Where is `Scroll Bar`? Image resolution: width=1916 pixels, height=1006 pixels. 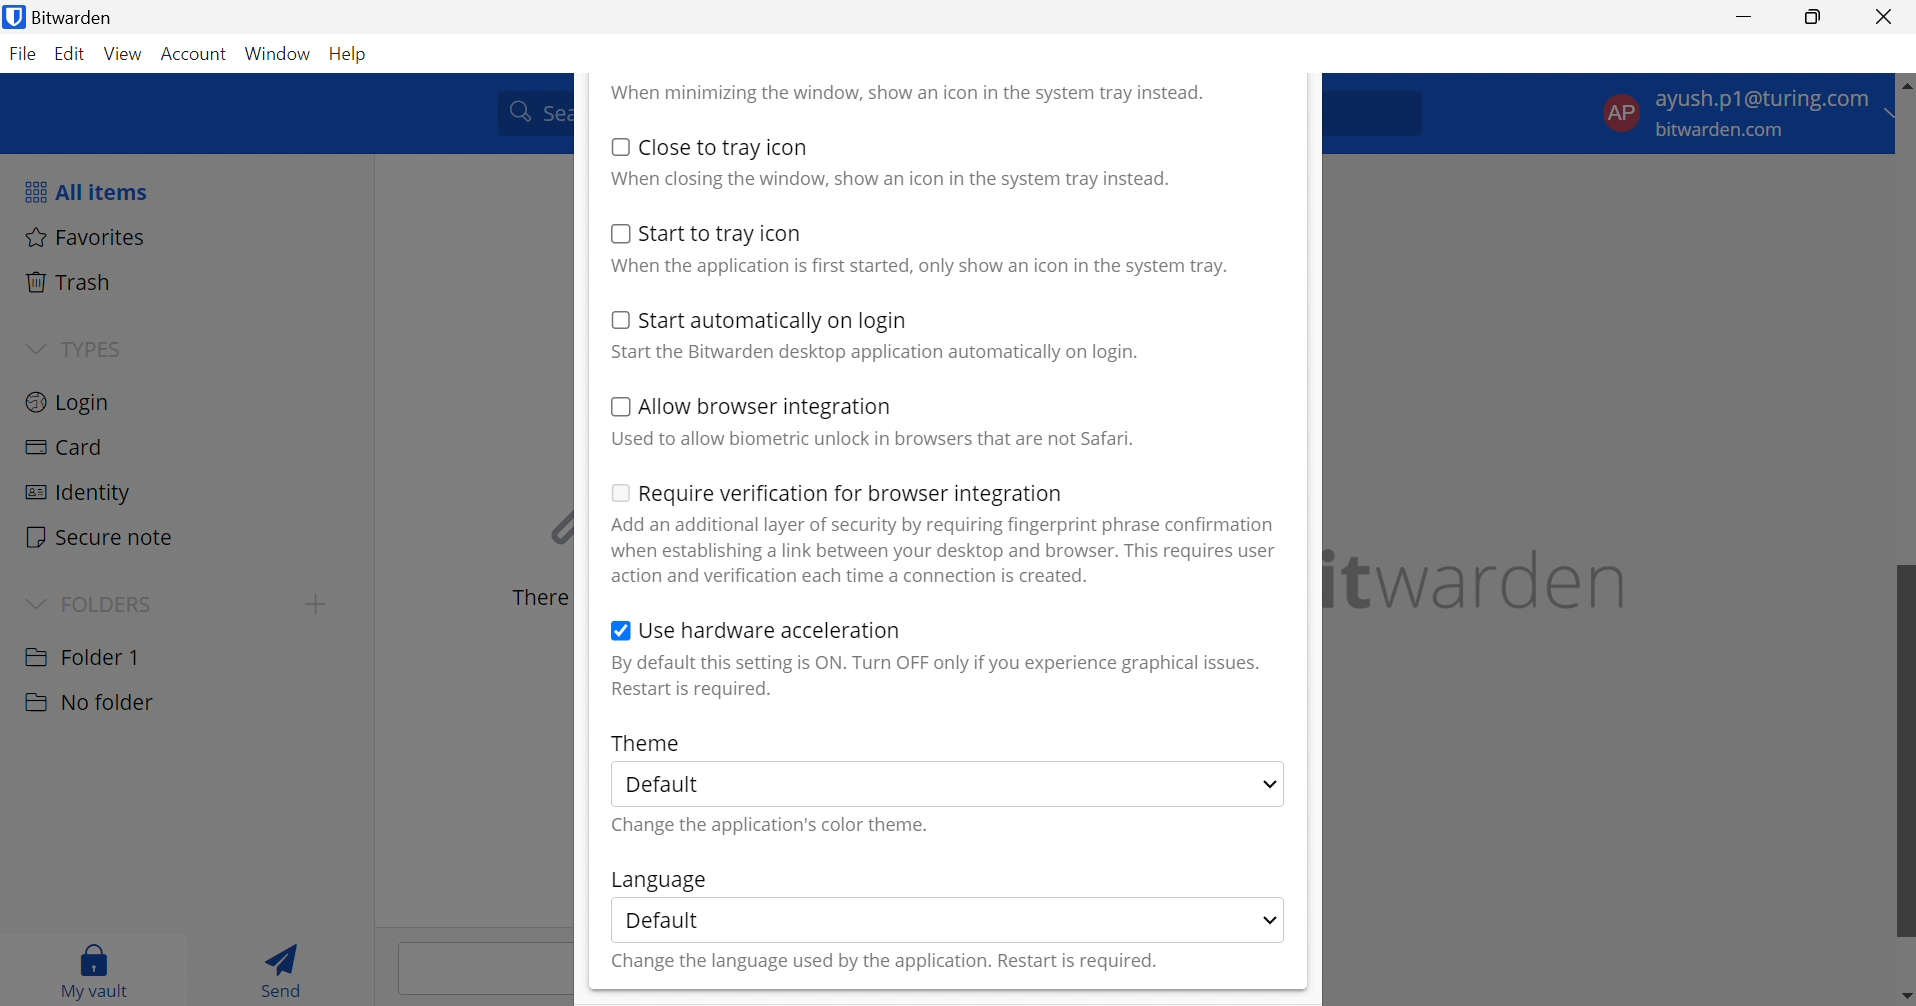 Scroll Bar is located at coordinates (1904, 572).